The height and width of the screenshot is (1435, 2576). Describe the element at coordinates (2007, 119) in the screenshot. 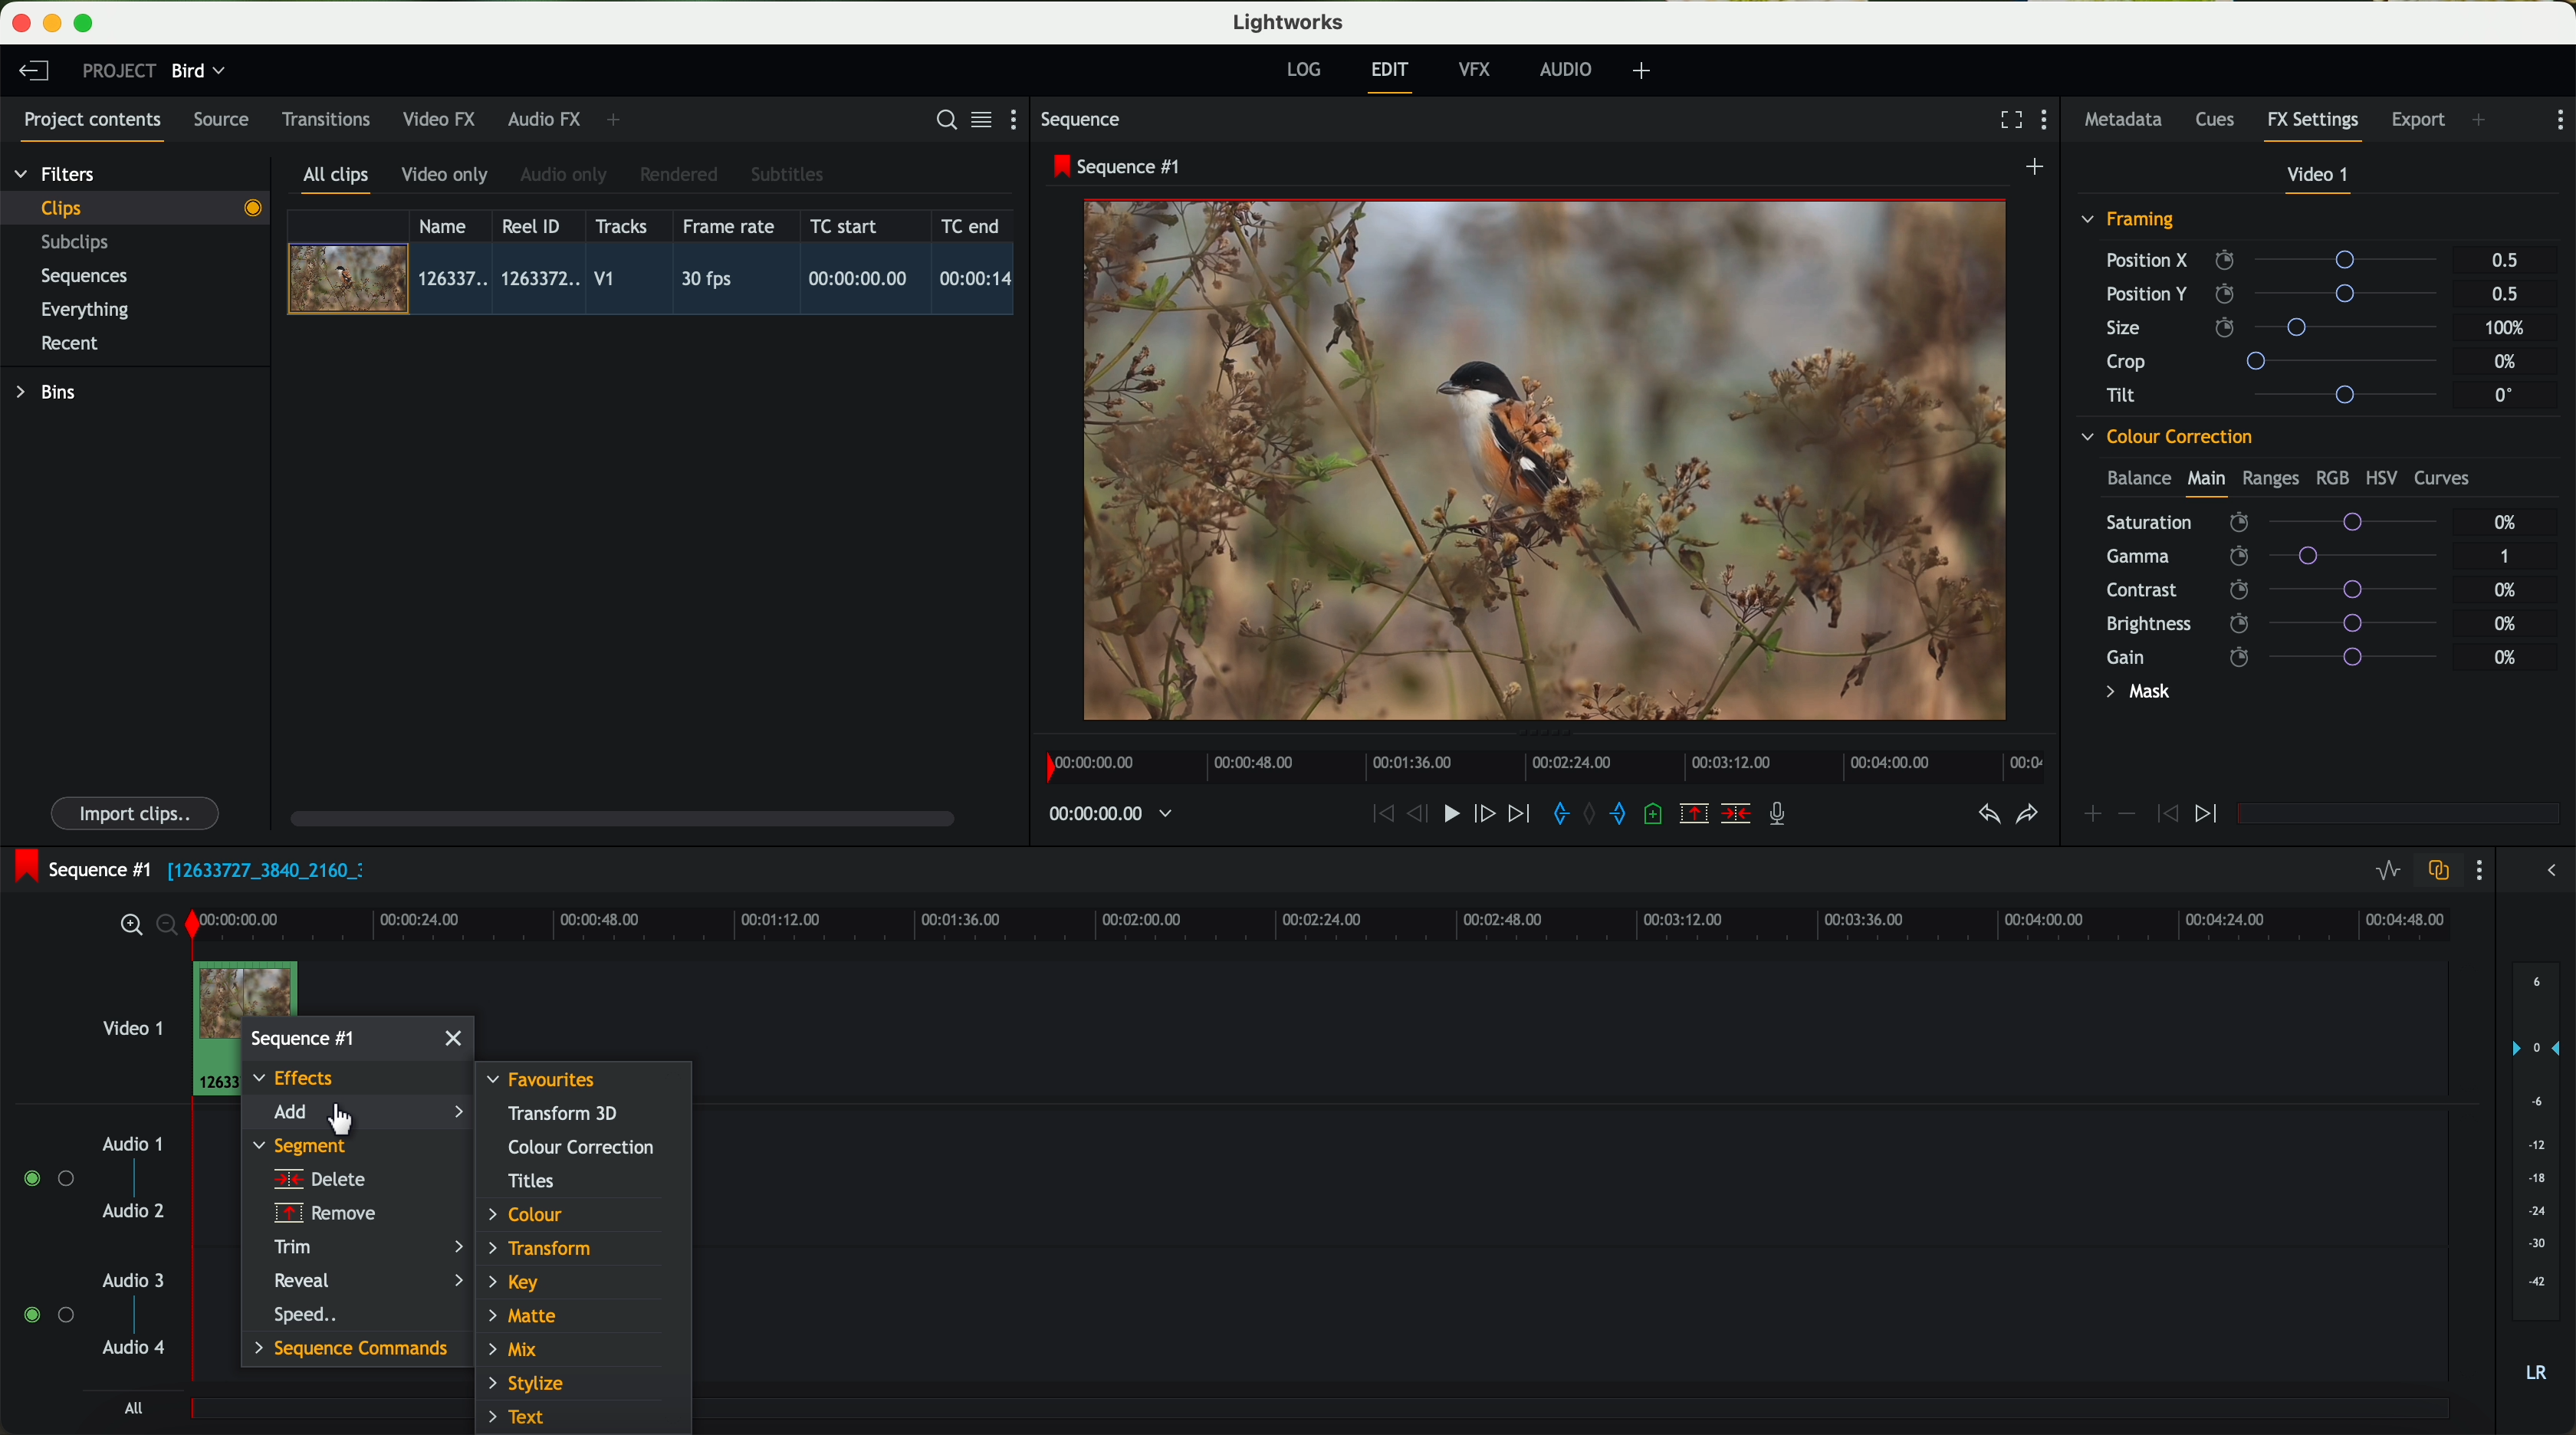

I see `fullscreen` at that location.